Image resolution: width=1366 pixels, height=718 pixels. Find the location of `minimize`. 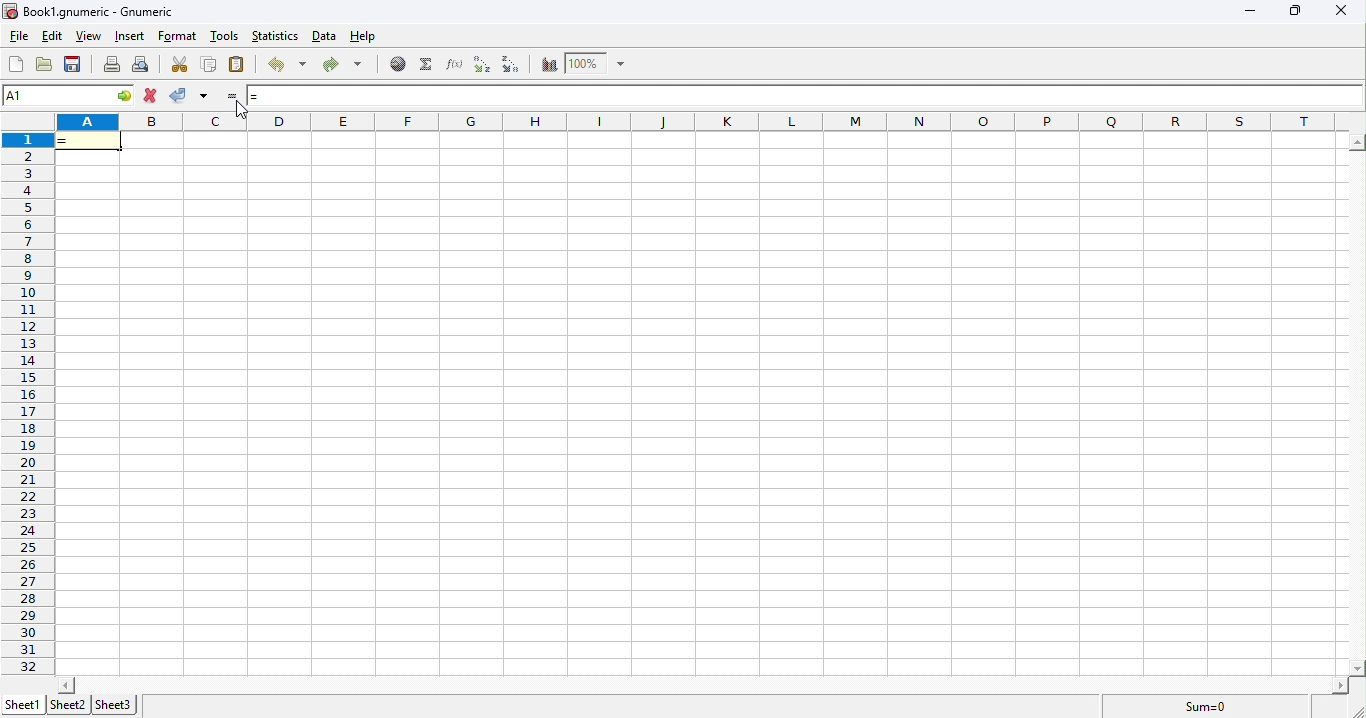

minimize is located at coordinates (1247, 11).